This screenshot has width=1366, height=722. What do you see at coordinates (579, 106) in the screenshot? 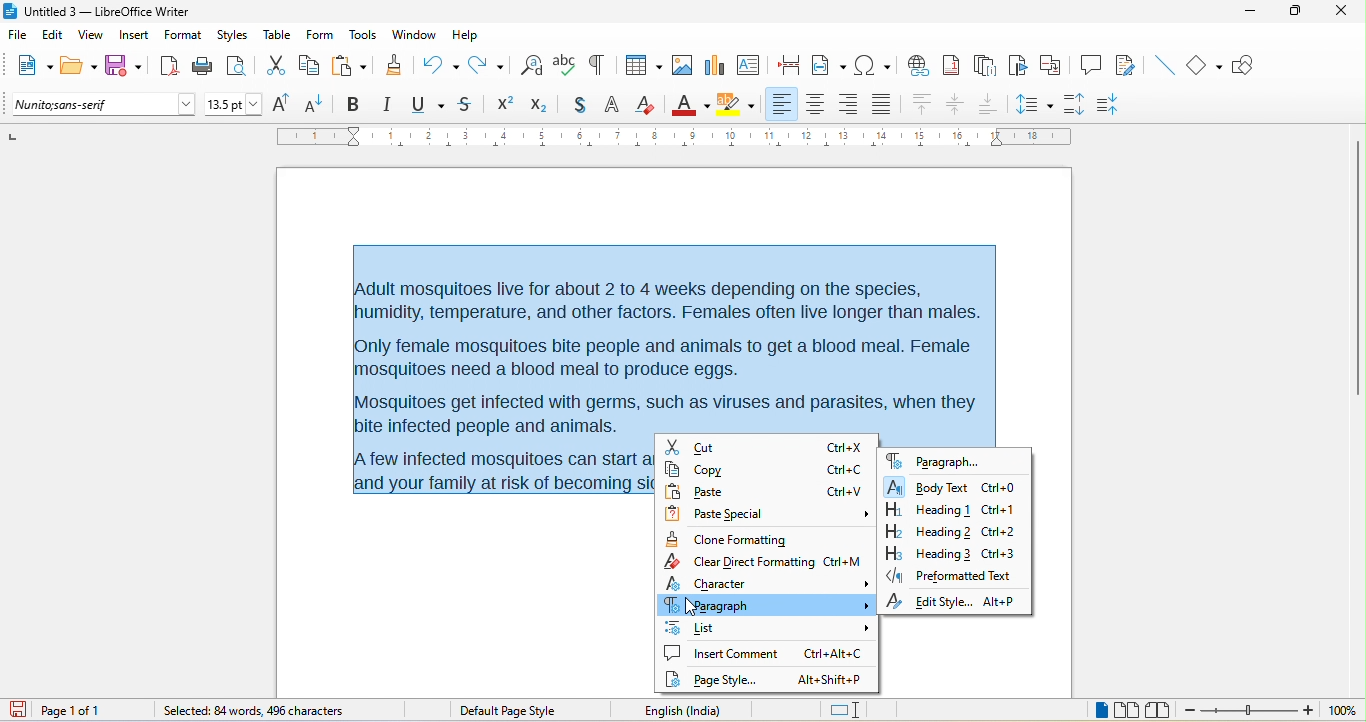
I see `shadow` at bounding box center [579, 106].